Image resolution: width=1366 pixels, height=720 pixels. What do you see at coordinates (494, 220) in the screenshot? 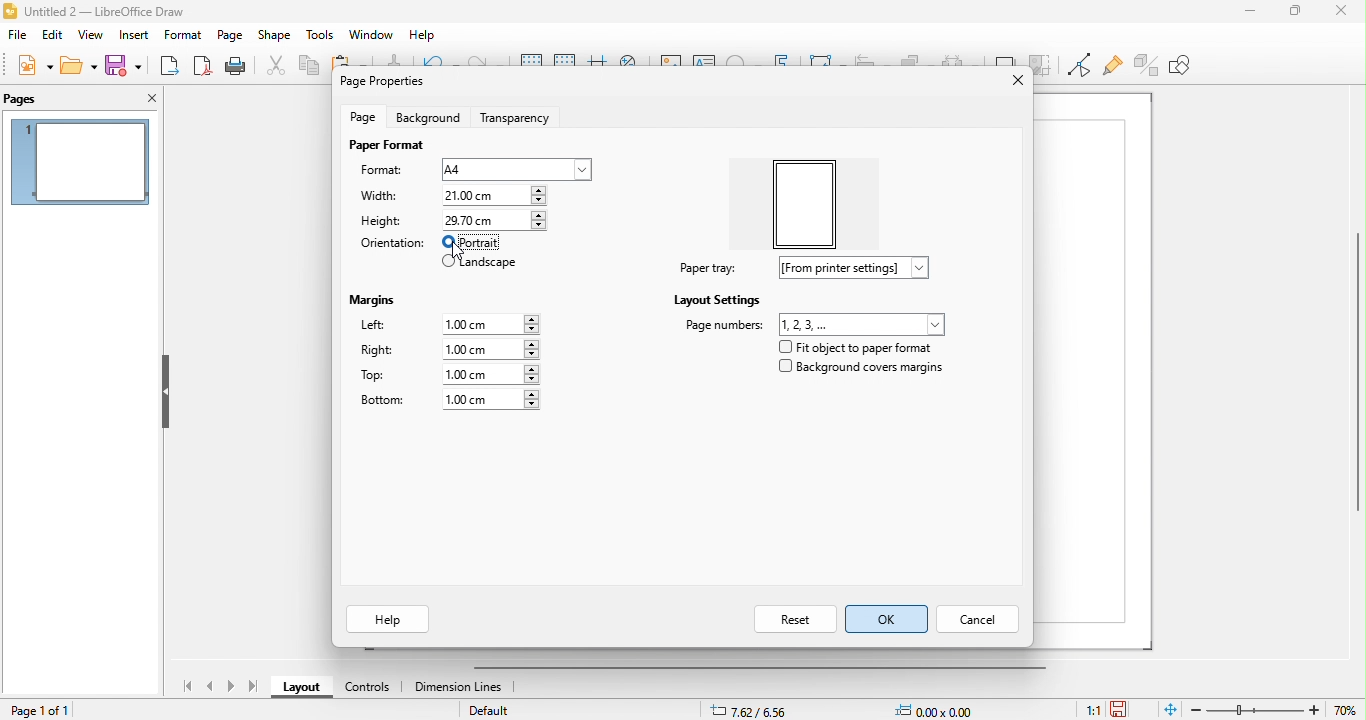
I see `29.70 cm` at bounding box center [494, 220].